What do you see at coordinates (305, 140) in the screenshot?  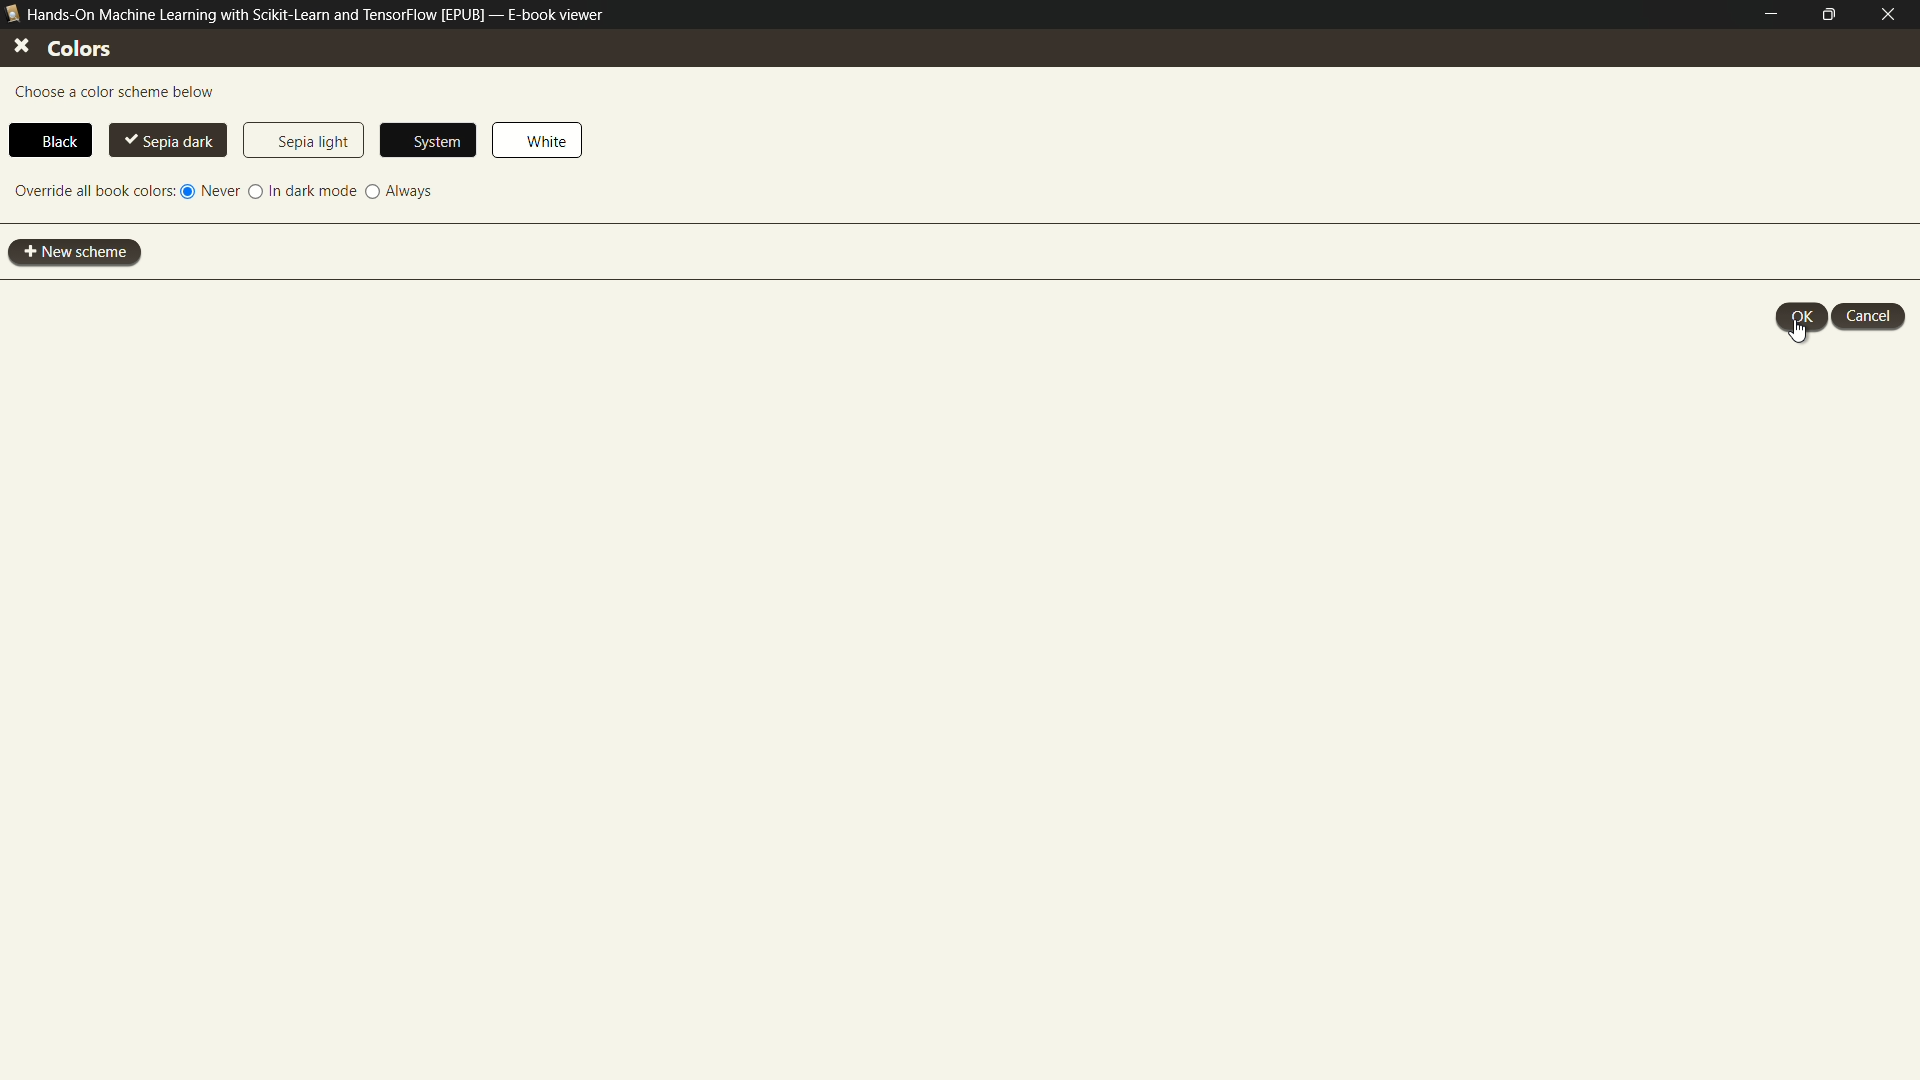 I see `sepia light` at bounding box center [305, 140].